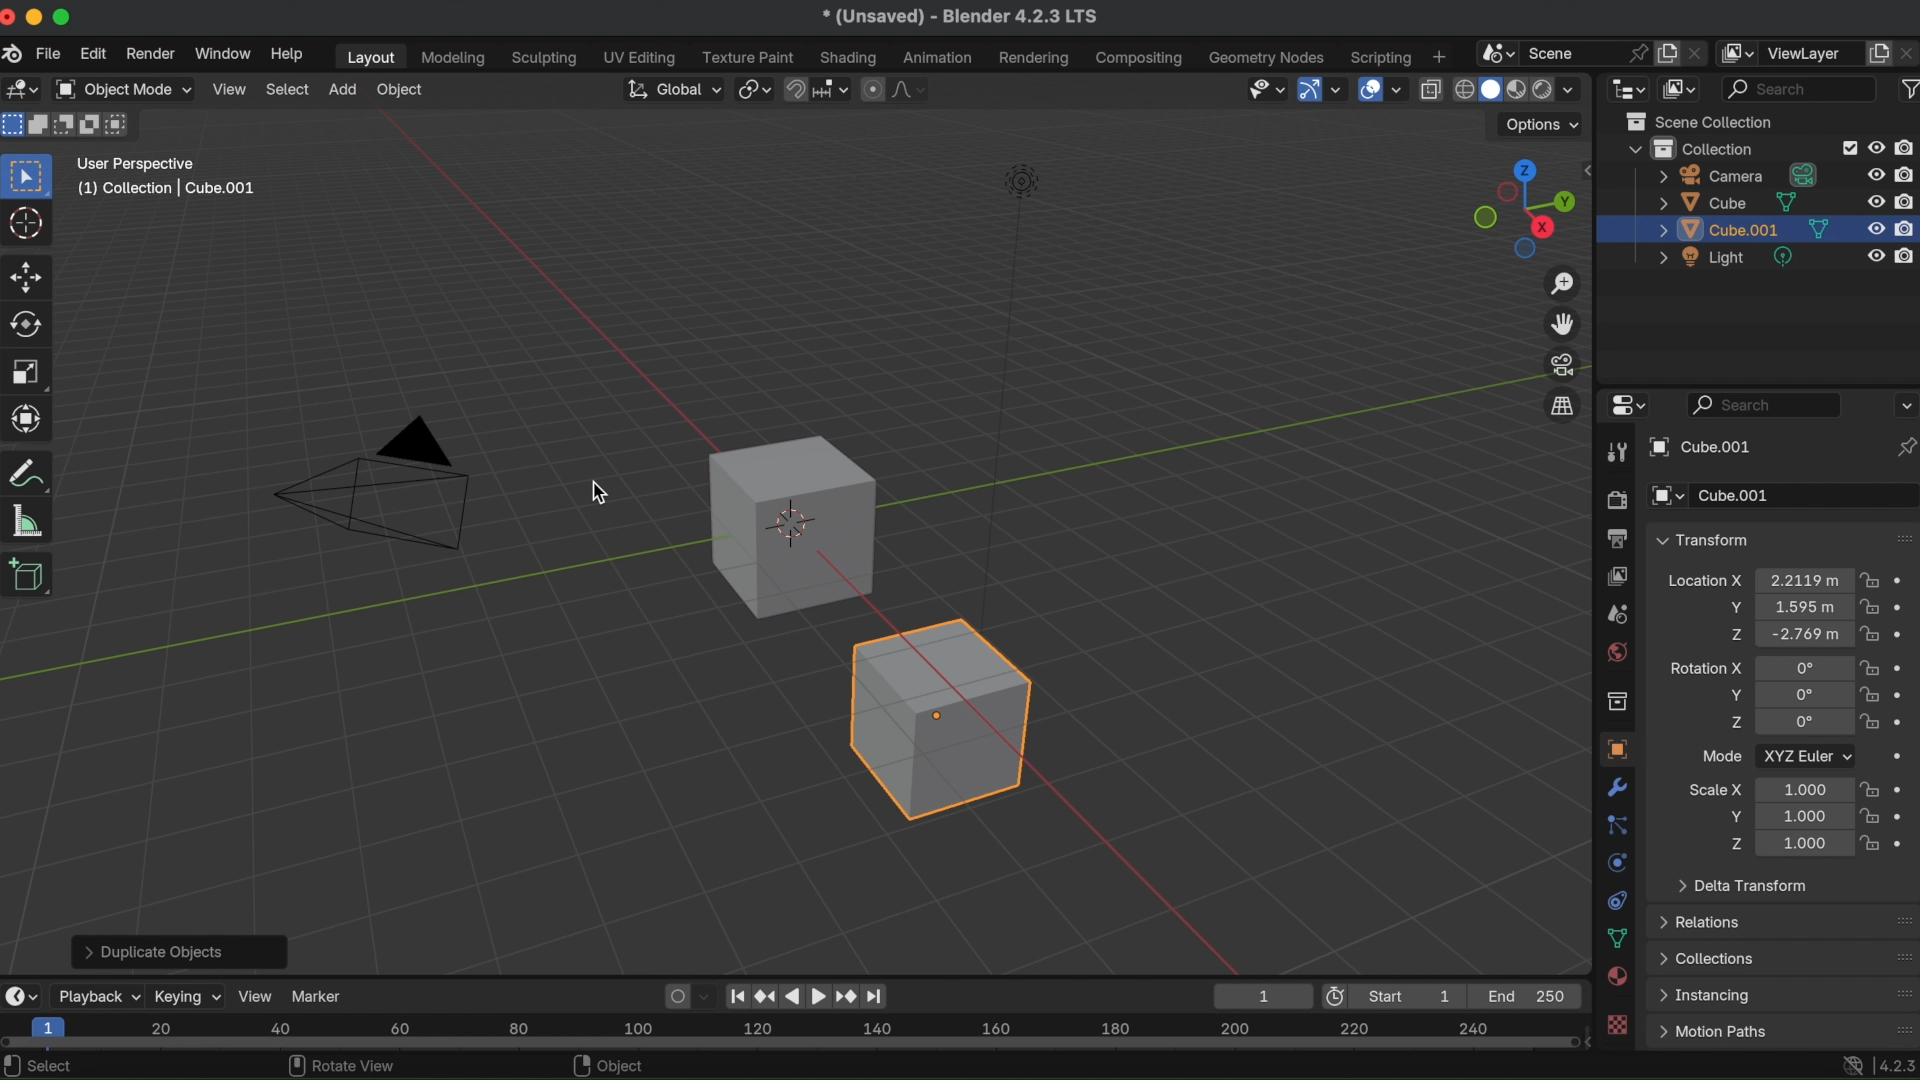  Describe the element at coordinates (1897, 1026) in the screenshot. I see `drag handles` at that location.